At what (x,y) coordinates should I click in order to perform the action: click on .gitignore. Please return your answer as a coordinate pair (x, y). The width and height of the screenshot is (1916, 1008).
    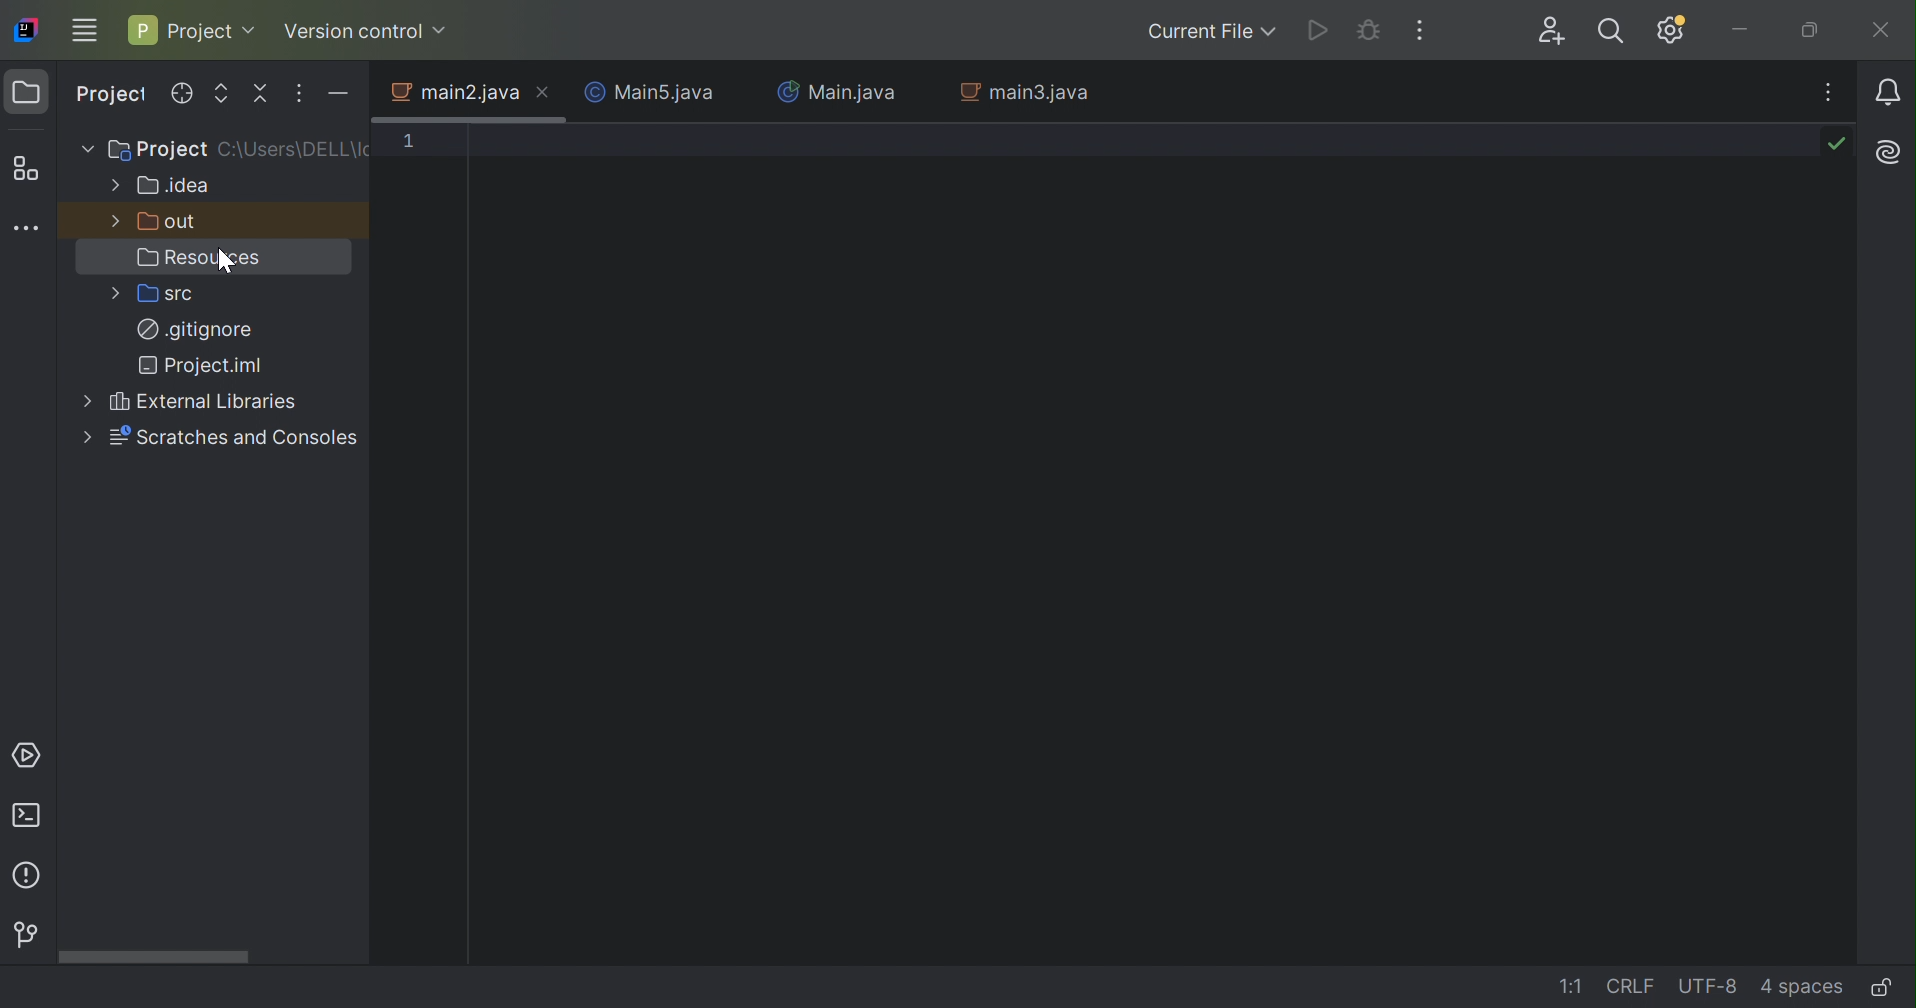
    Looking at the image, I should click on (195, 328).